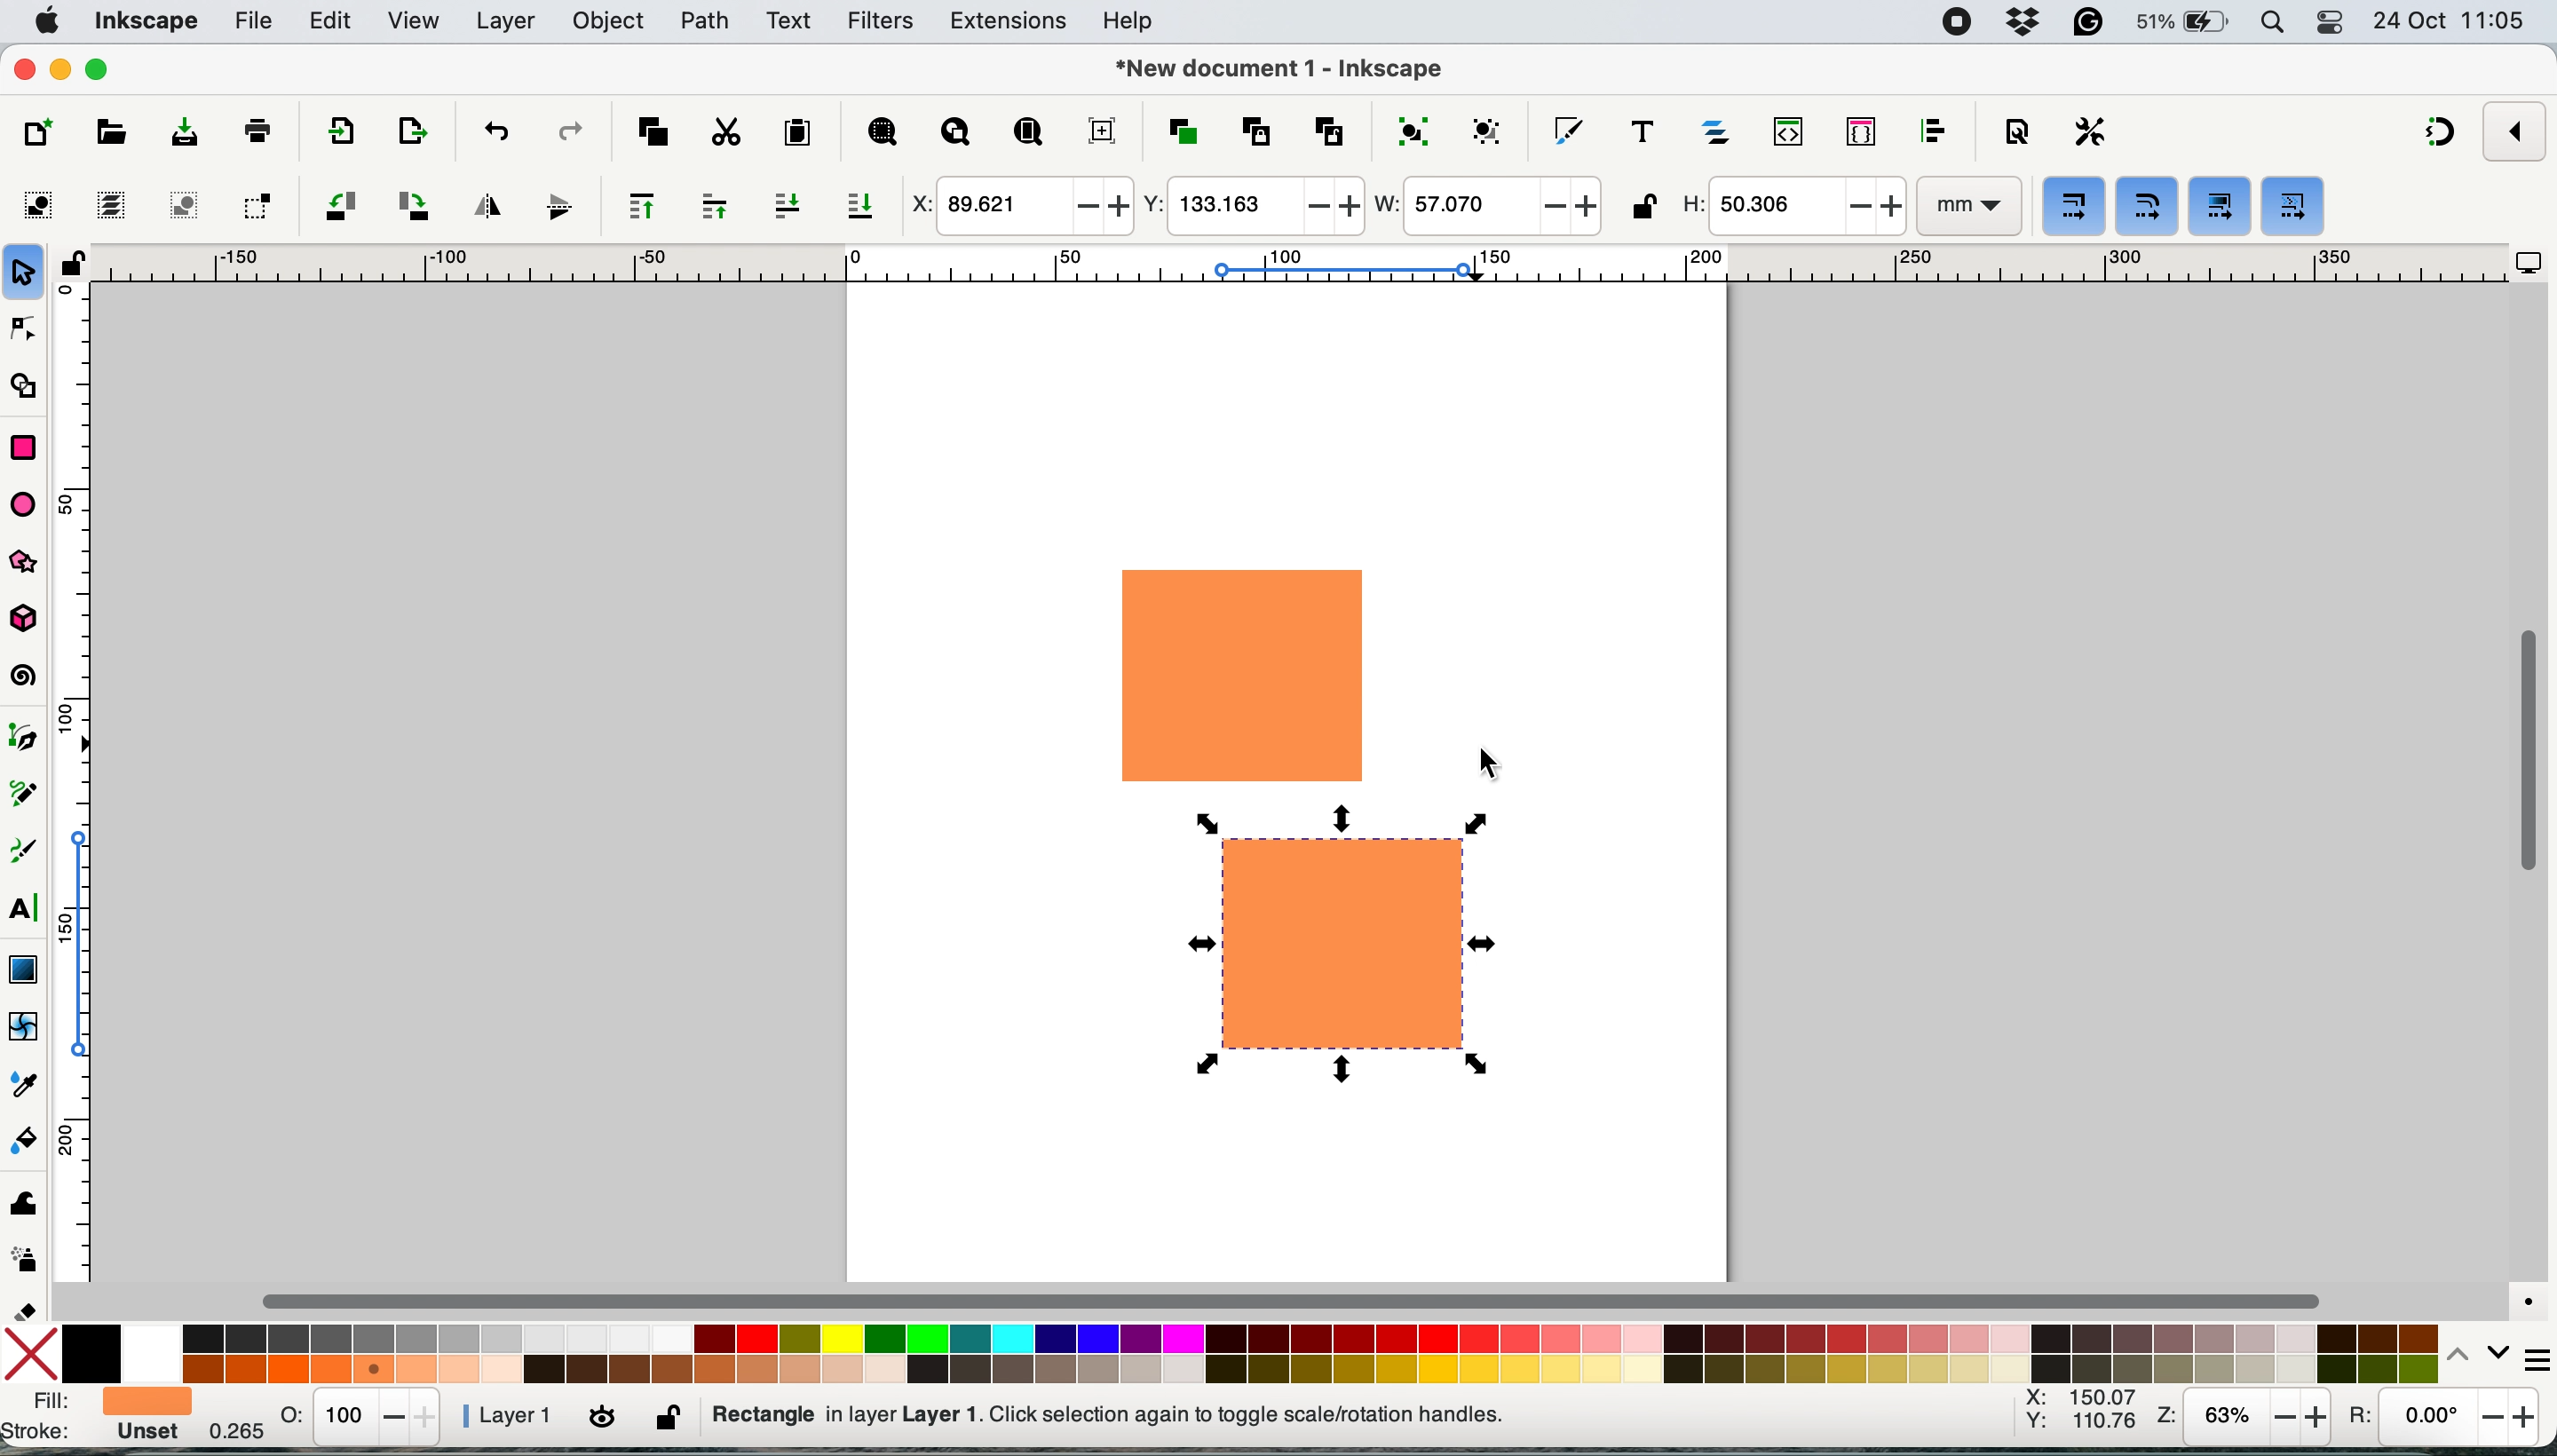 This screenshot has height=1456, width=2557. Describe the element at coordinates (1252, 1350) in the screenshot. I see `color palatte` at that location.